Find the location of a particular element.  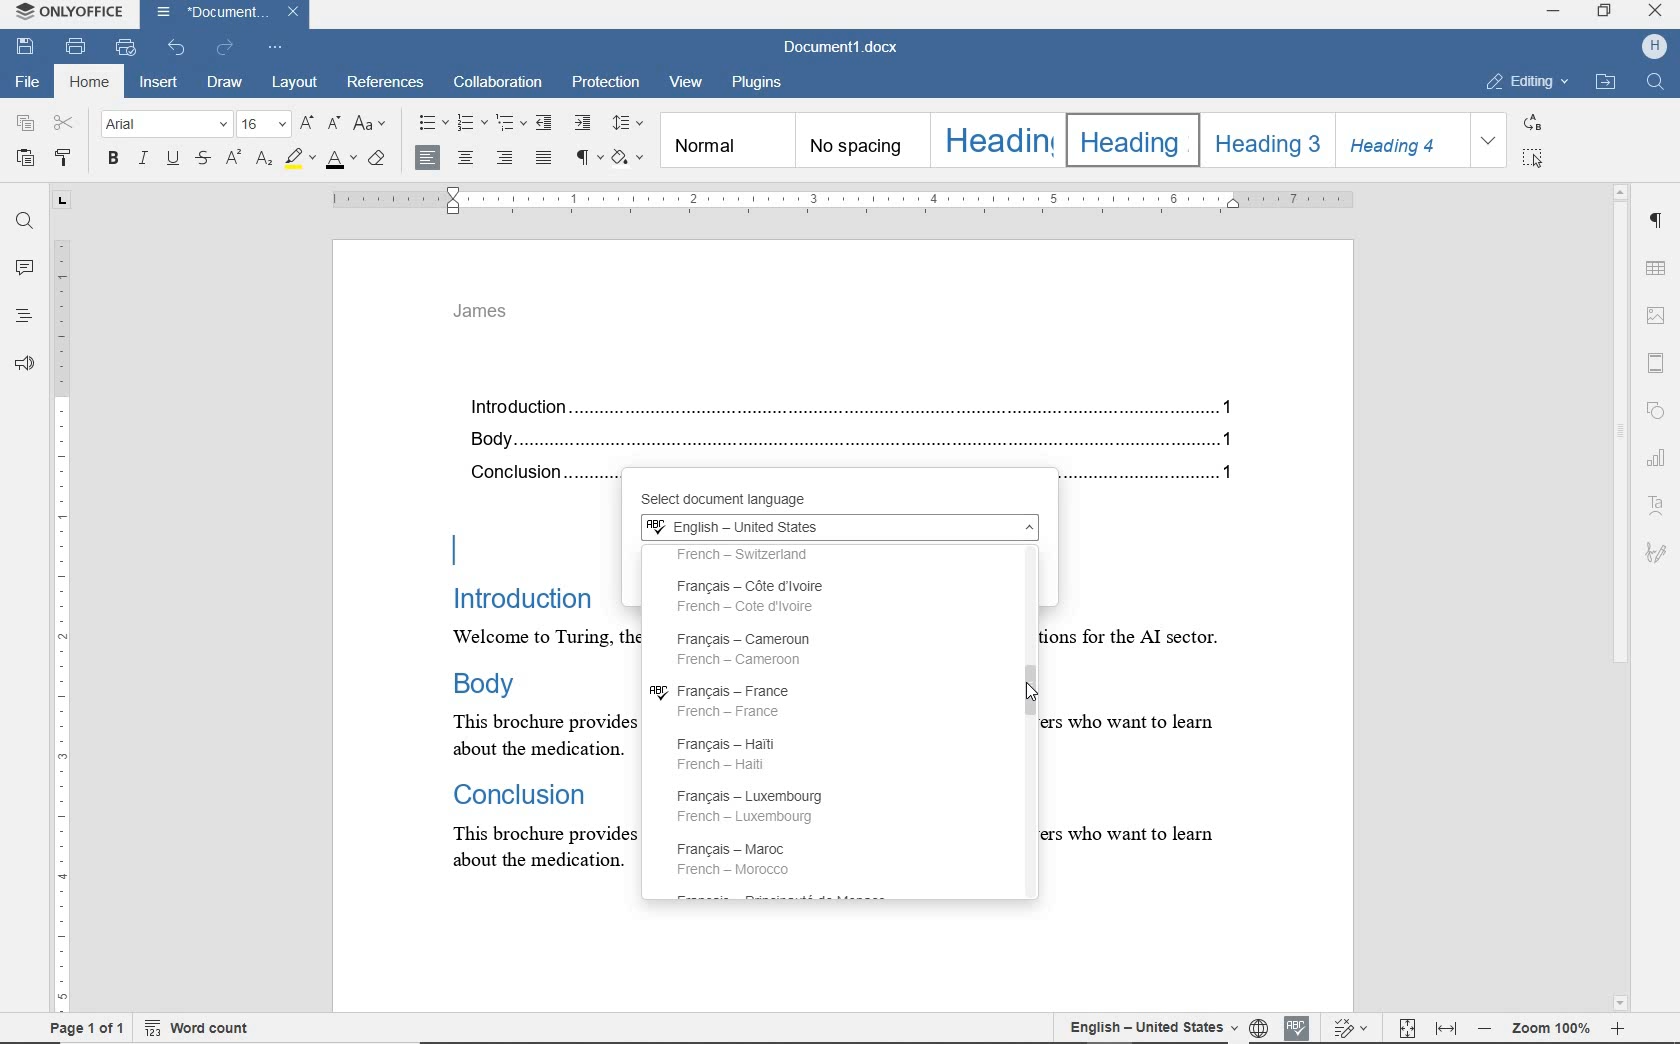

header & footer is located at coordinates (1660, 362).